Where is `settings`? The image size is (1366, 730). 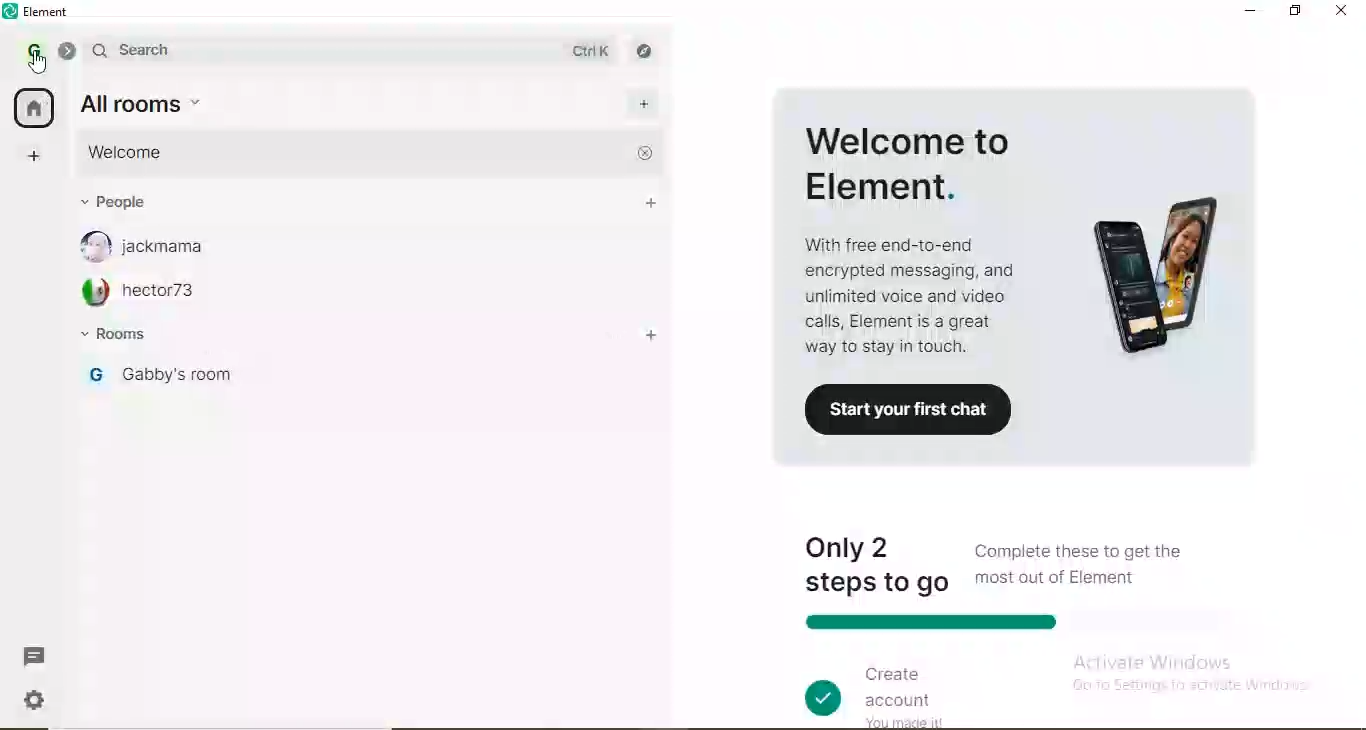
settings is located at coordinates (37, 704).